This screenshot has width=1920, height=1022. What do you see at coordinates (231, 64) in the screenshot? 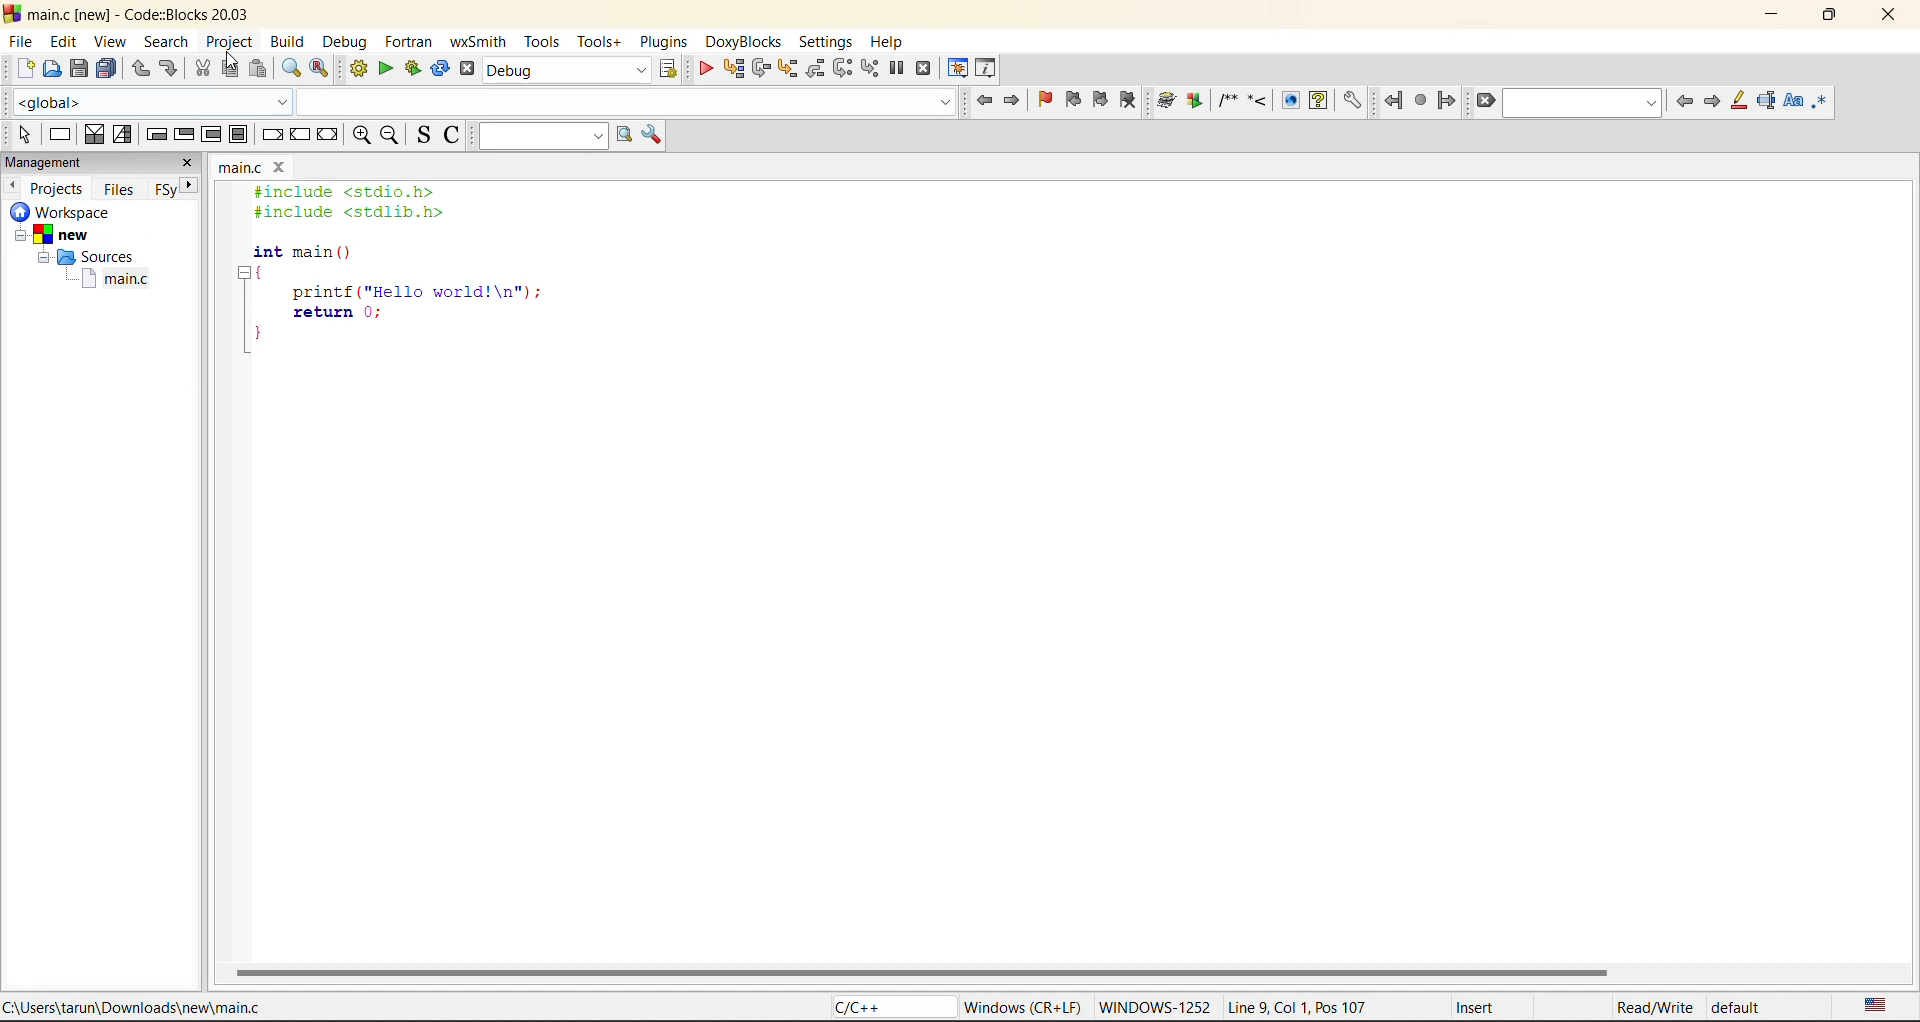
I see `Cursor` at bounding box center [231, 64].